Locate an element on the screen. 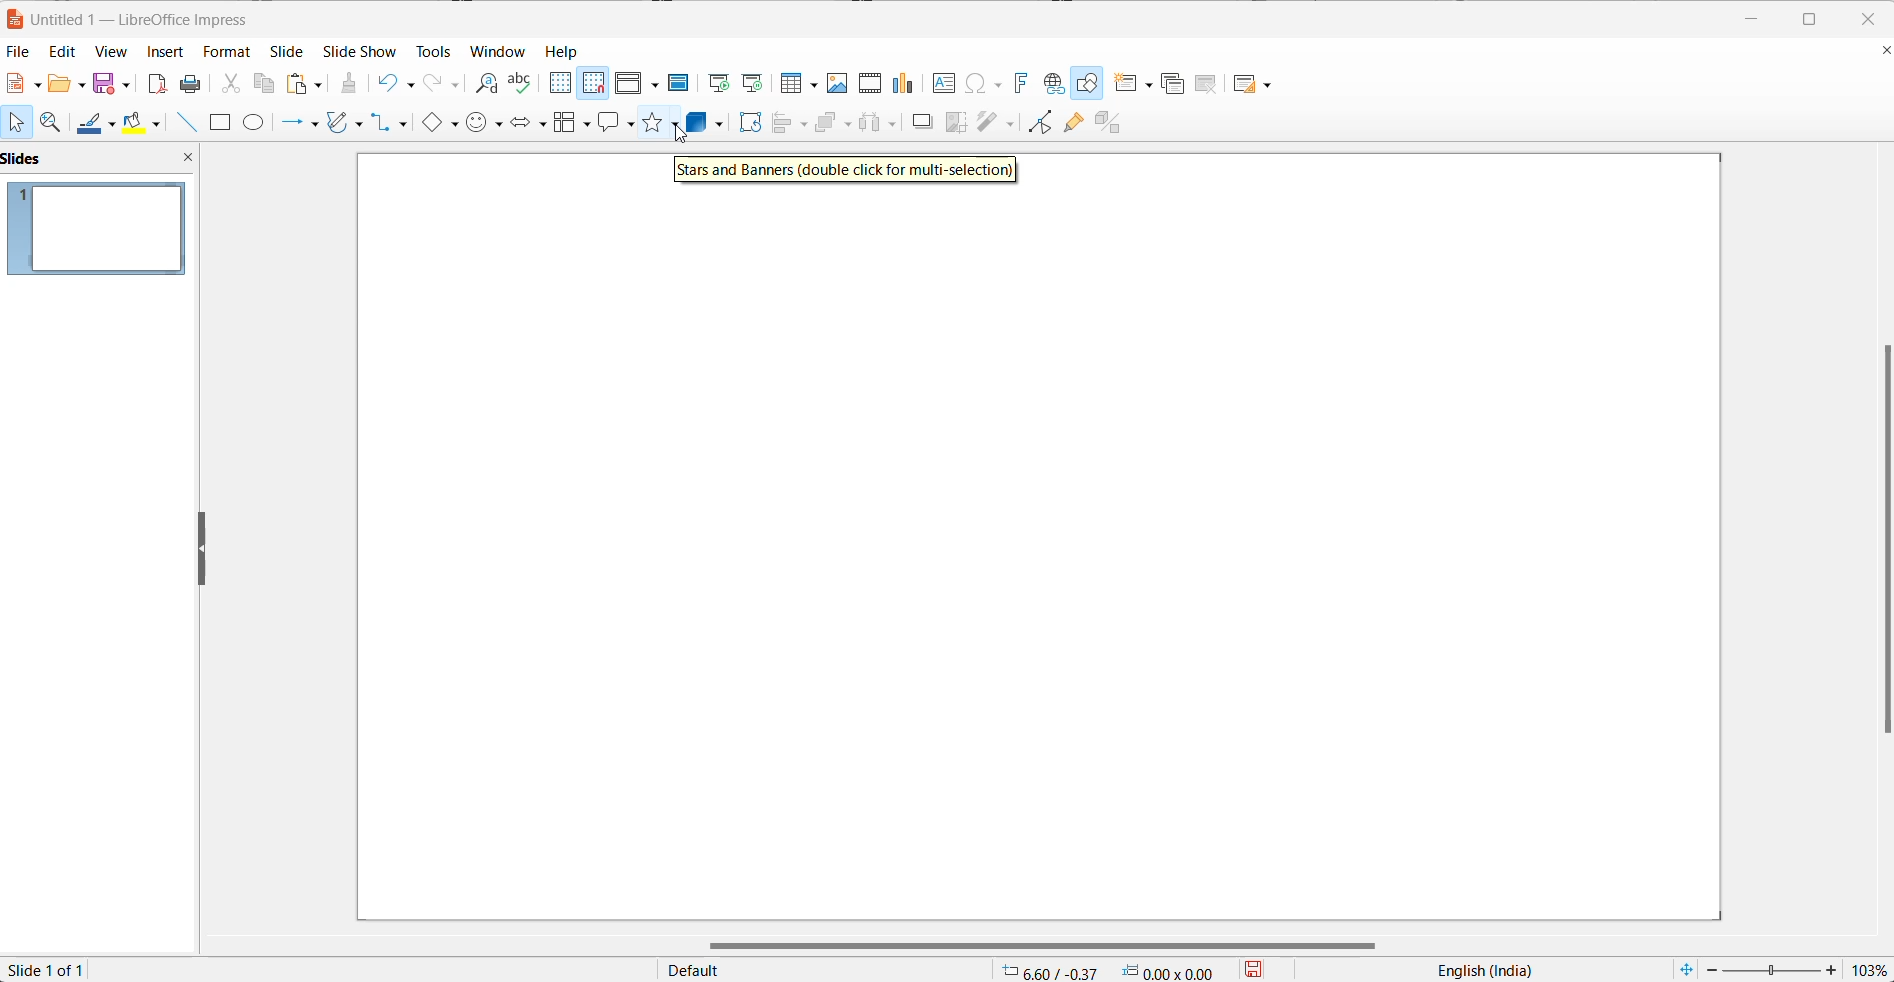 The image size is (1894, 982). print is located at coordinates (194, 83).